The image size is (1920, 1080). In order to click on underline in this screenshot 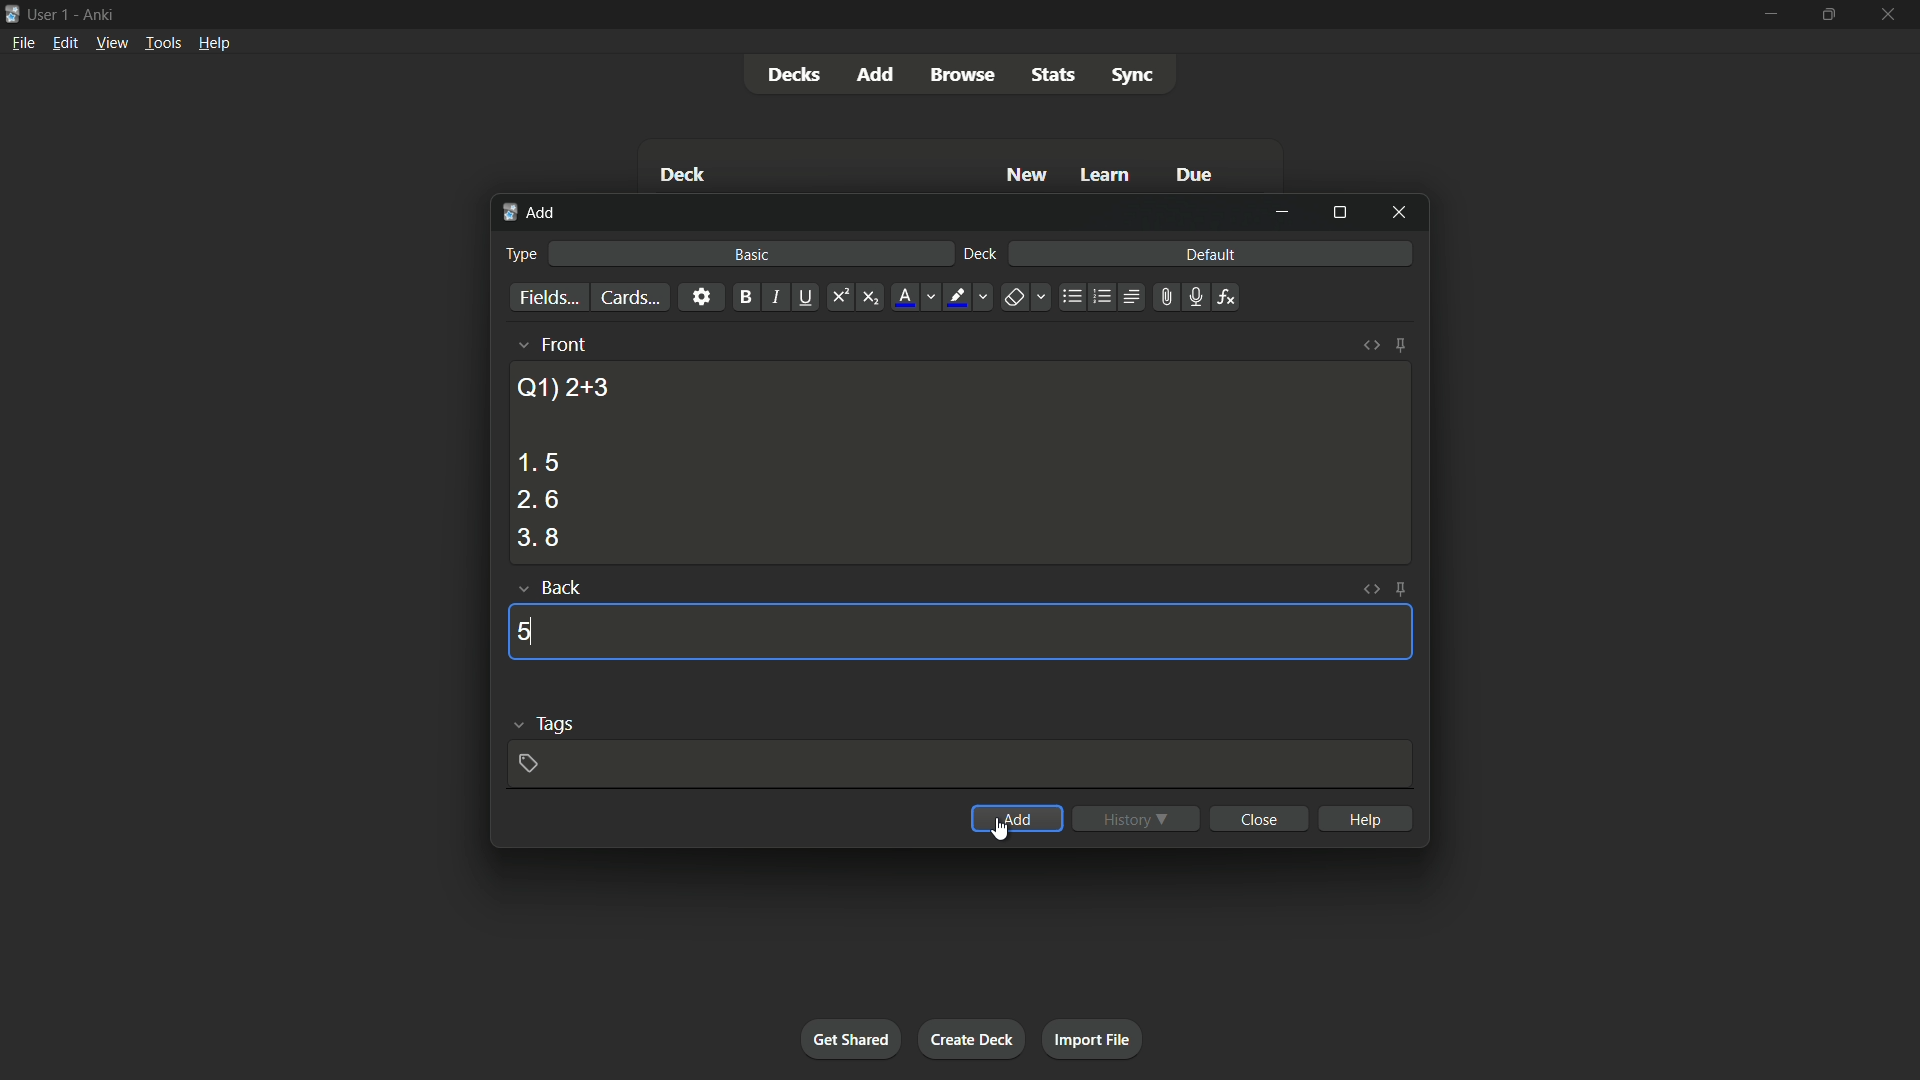, I will do `click(805, 297)`.